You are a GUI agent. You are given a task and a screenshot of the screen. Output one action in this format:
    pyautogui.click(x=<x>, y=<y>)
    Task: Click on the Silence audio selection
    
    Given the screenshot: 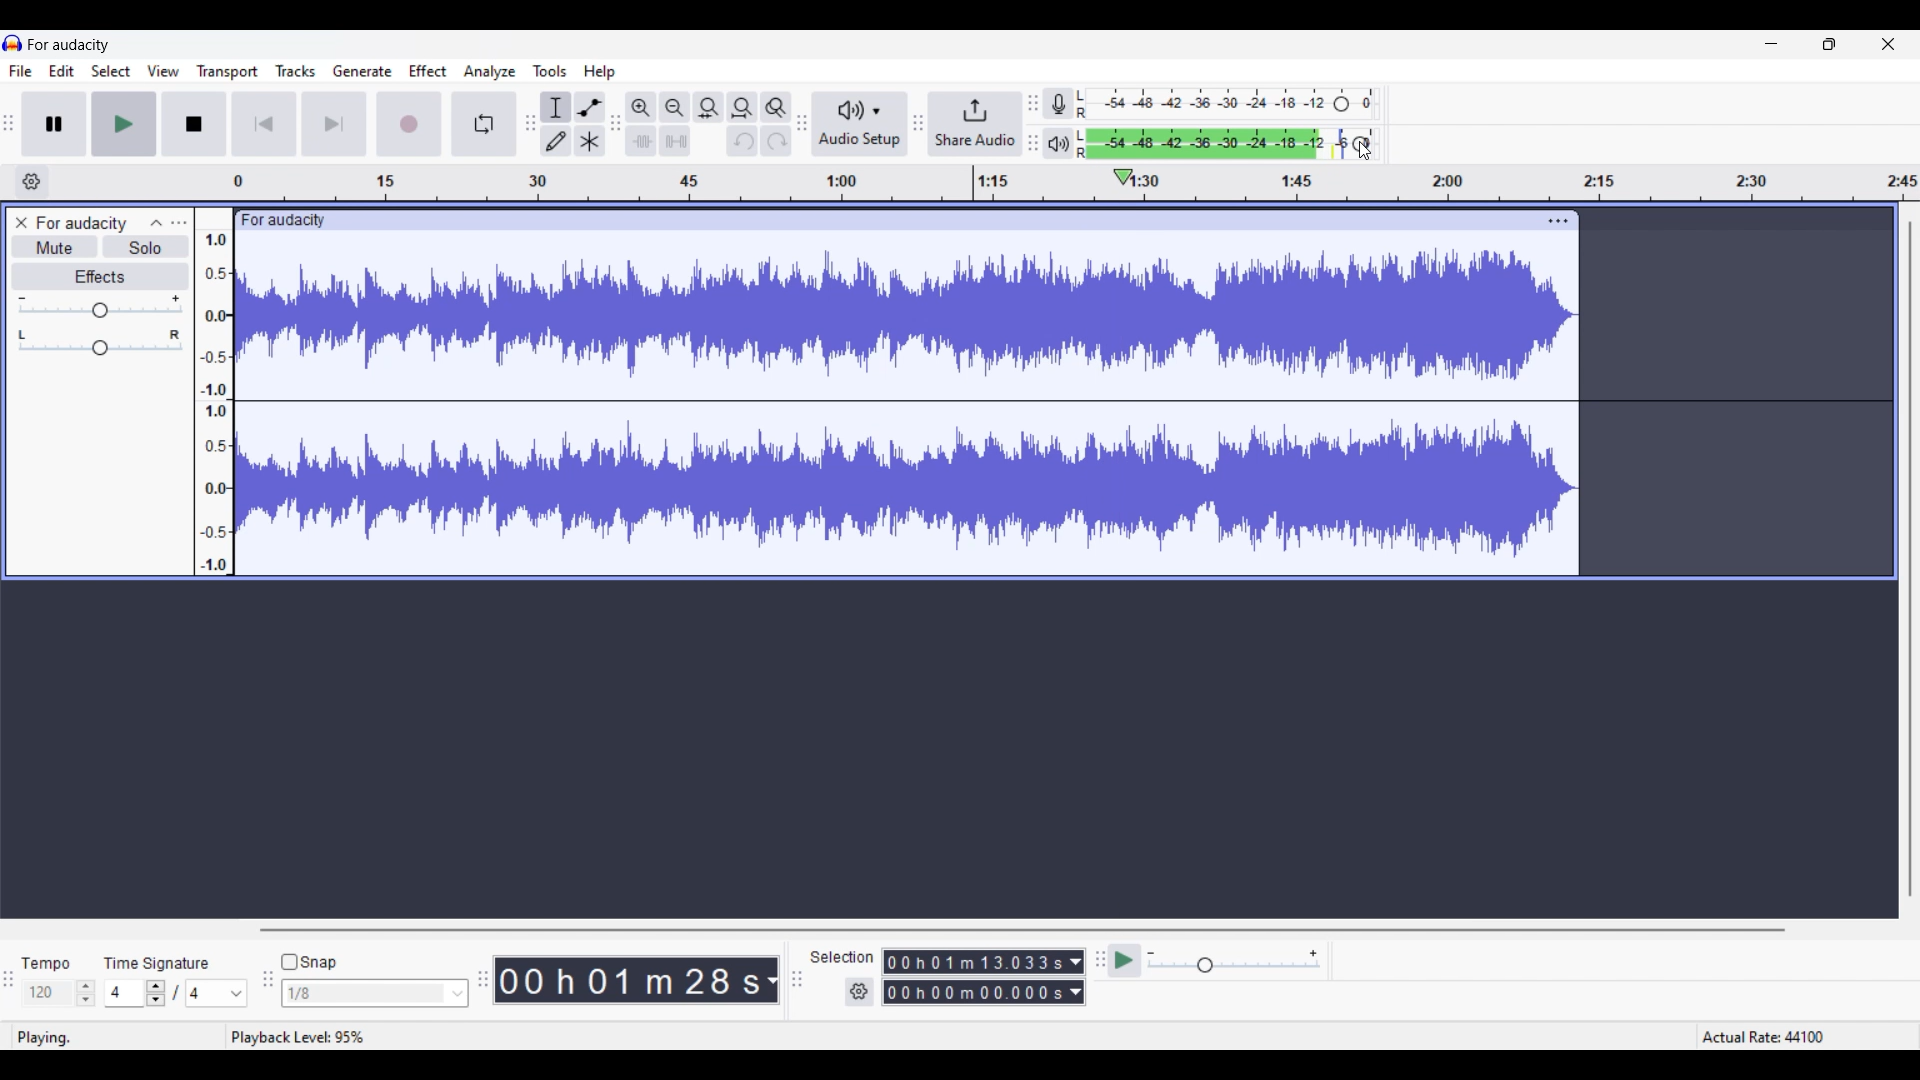 What is the action you would take?
    pyautogui.click(x=676, y=141)
    